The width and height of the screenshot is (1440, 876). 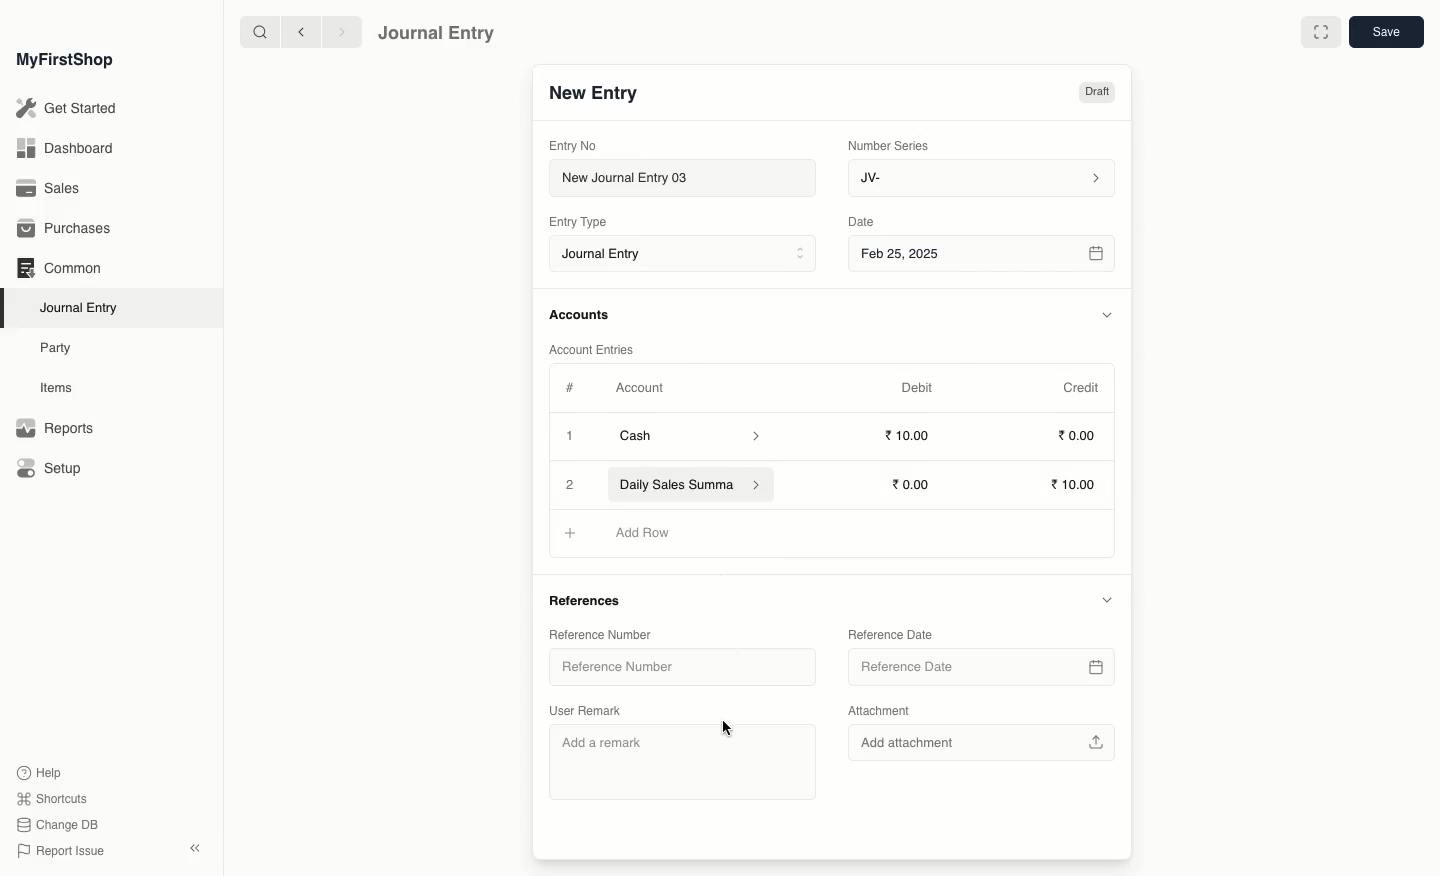 I want to click on backward <, so click(x=296, y=32).